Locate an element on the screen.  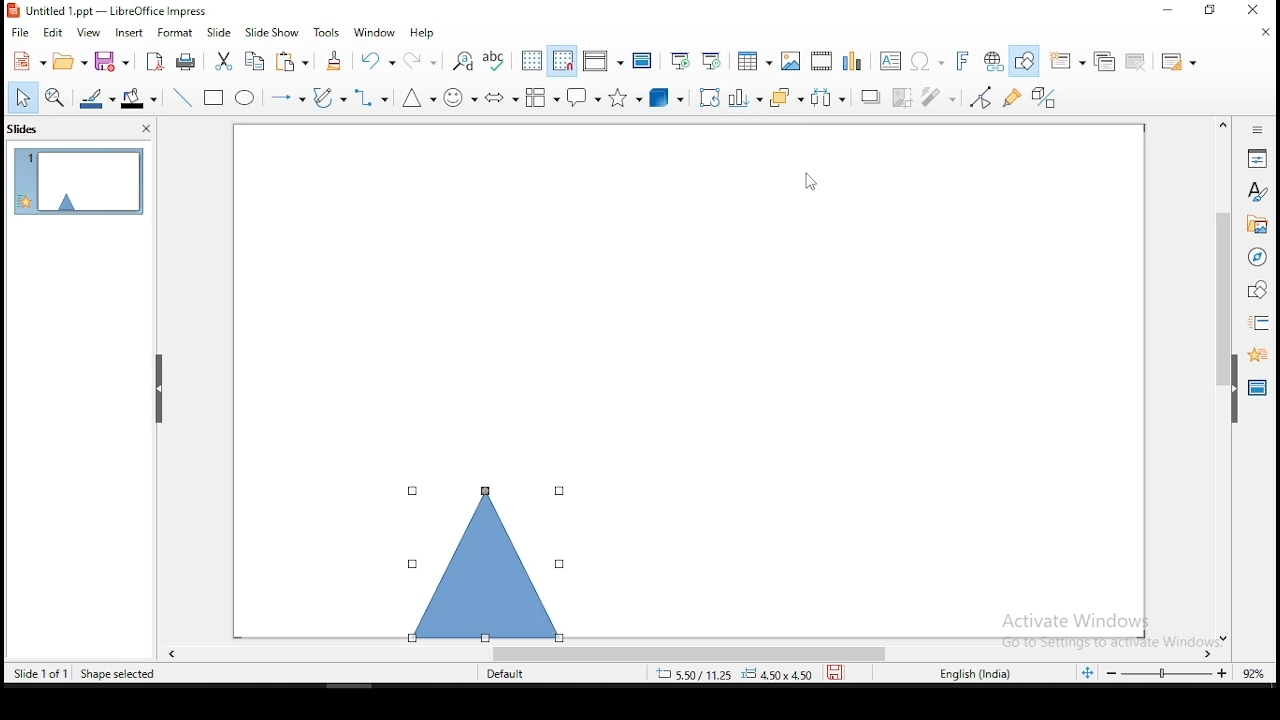
find and replace is located at coordinates (464, 60).